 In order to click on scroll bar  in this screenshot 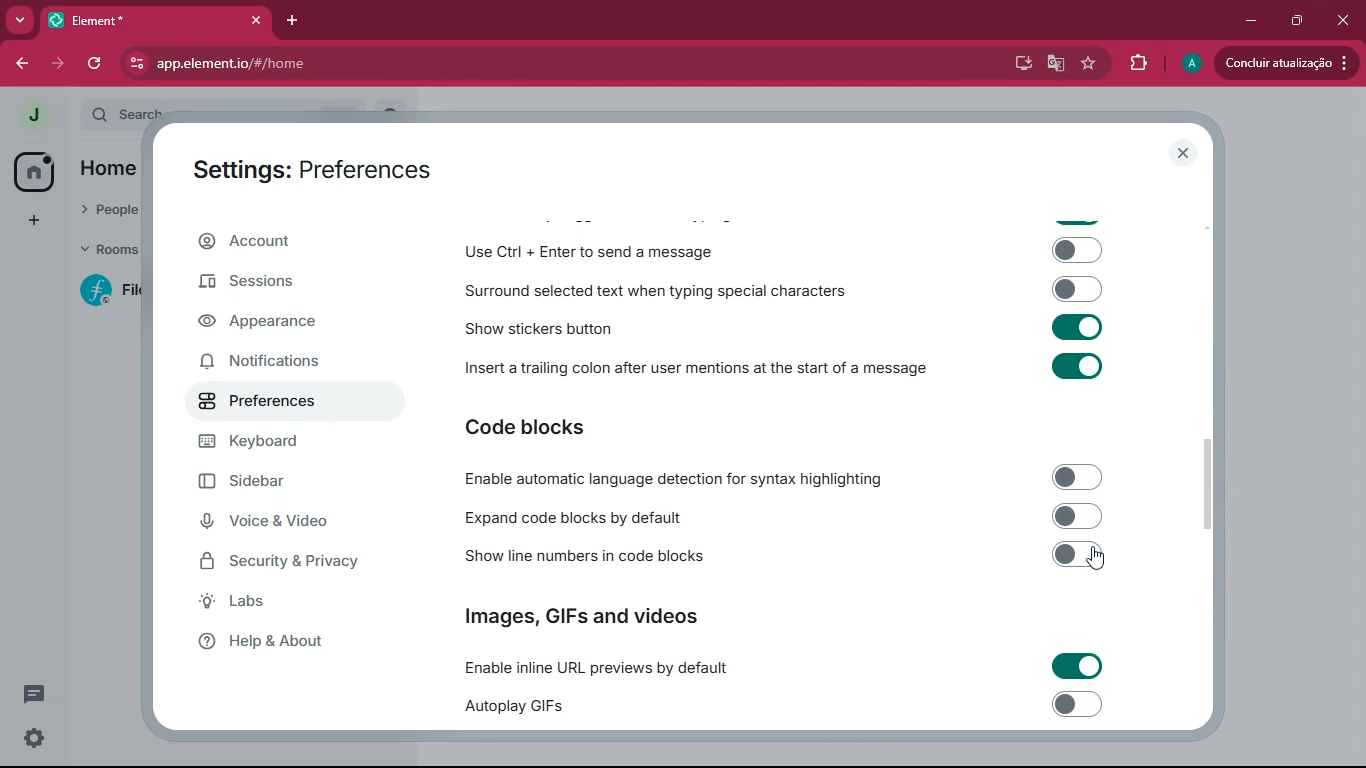, I will do `click(1213, 483)`.